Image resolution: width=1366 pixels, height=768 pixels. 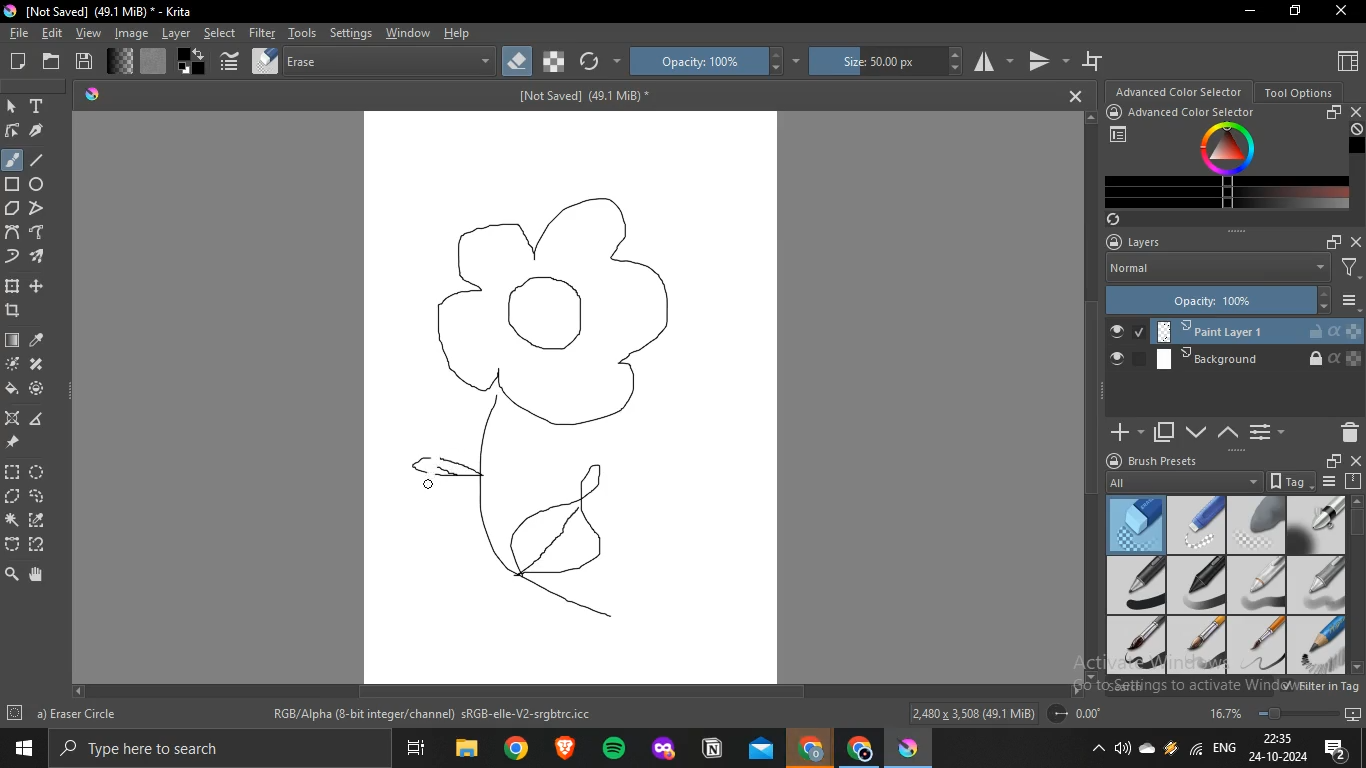 I want to click on multiple brush tool, so click(x=38, y=258).